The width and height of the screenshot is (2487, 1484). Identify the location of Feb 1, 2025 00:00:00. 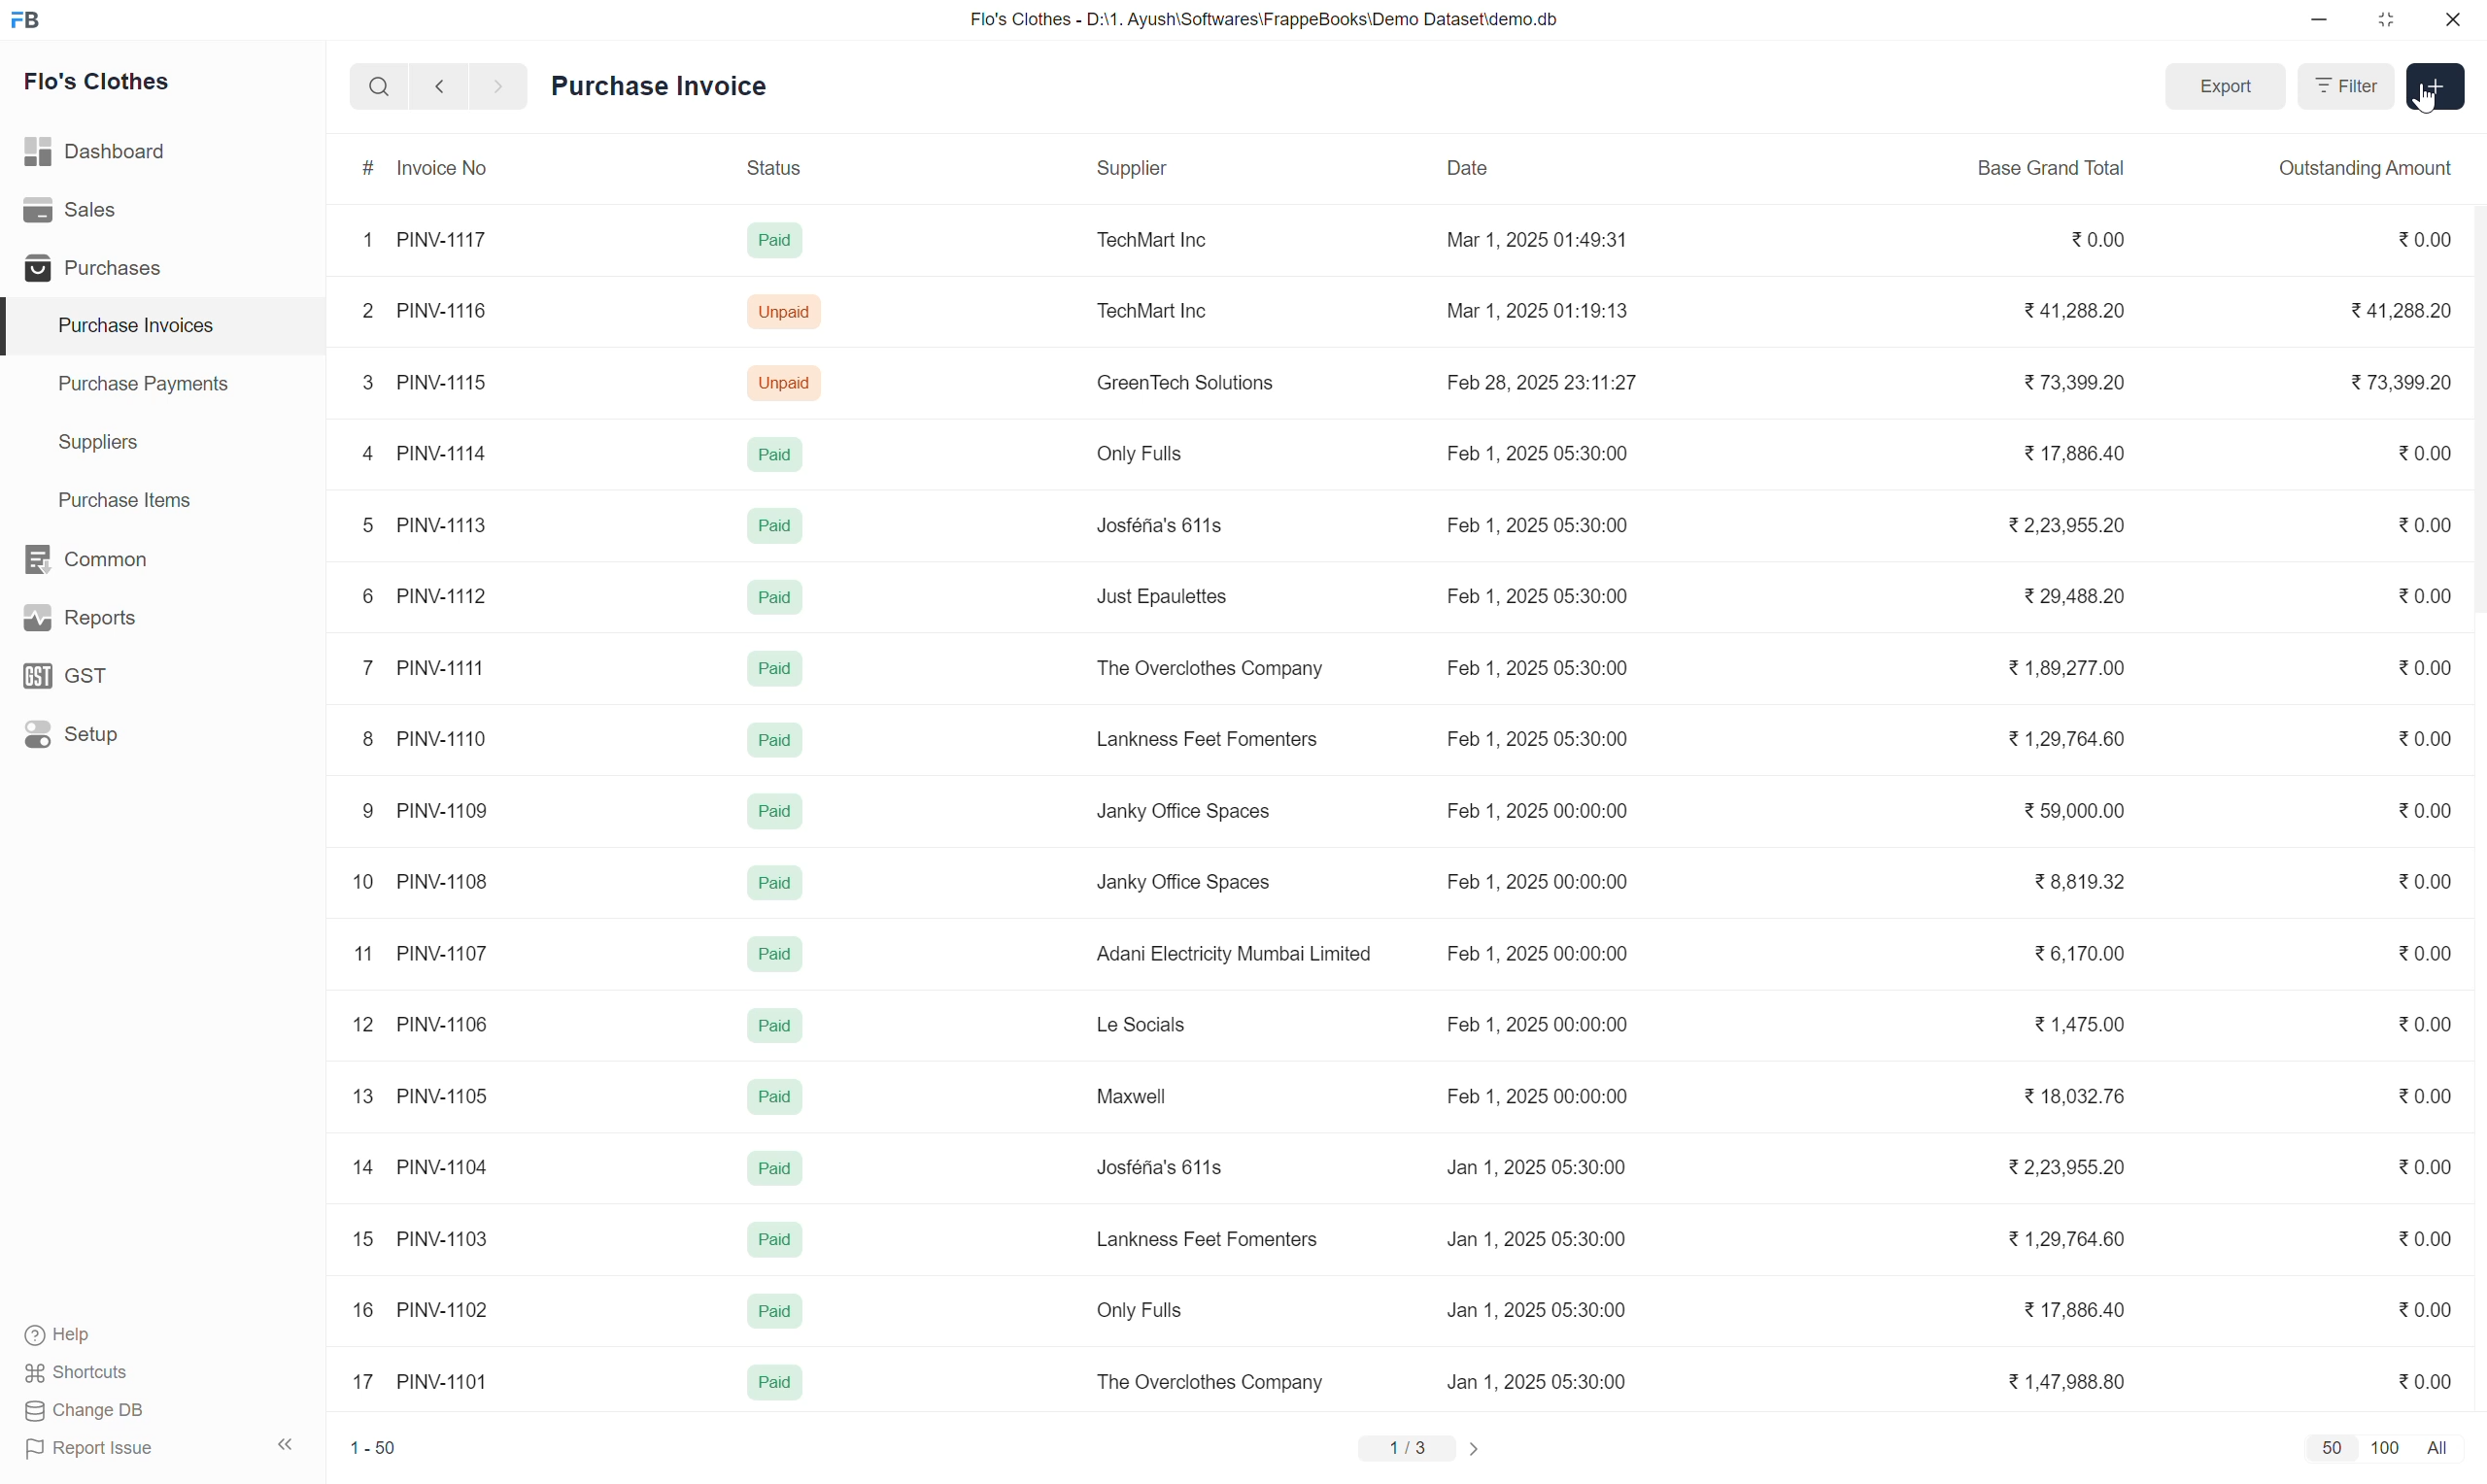
(1536, 1023).